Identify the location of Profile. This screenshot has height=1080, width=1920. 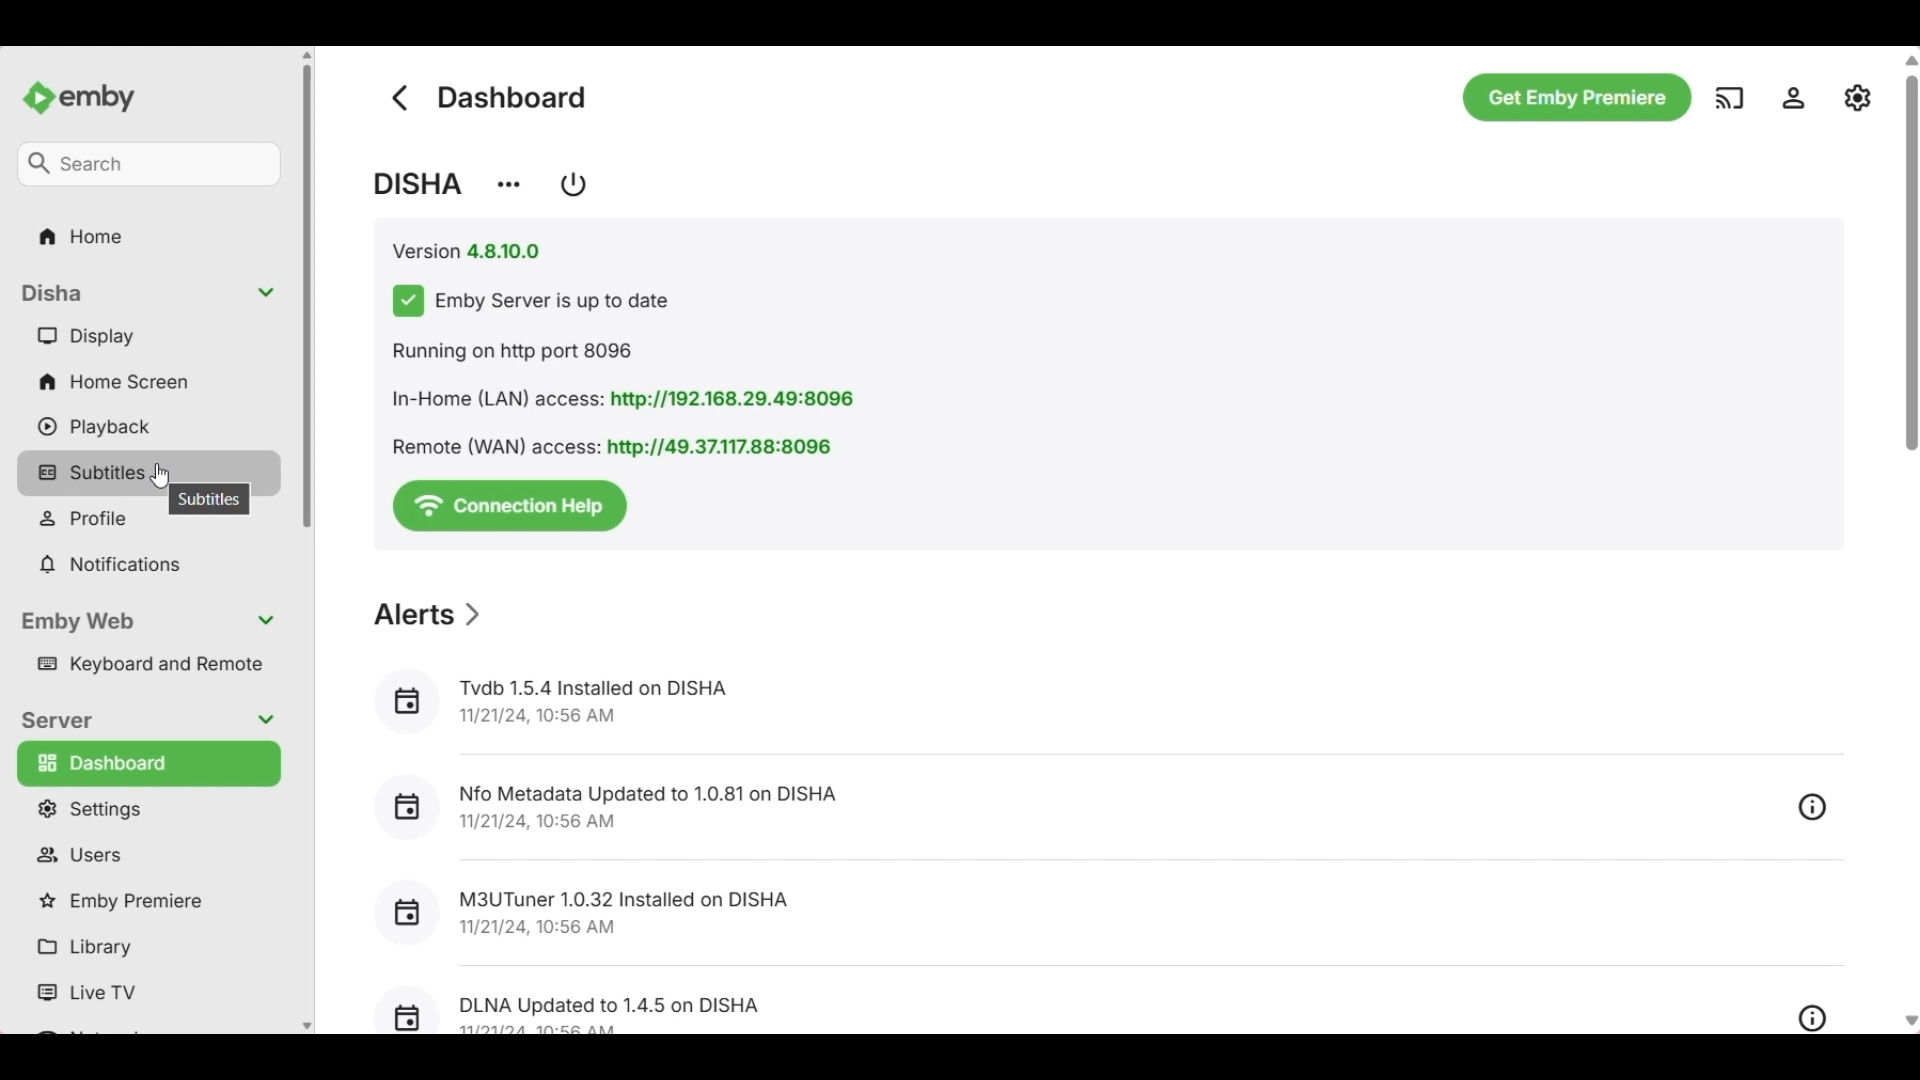
(154, 522).